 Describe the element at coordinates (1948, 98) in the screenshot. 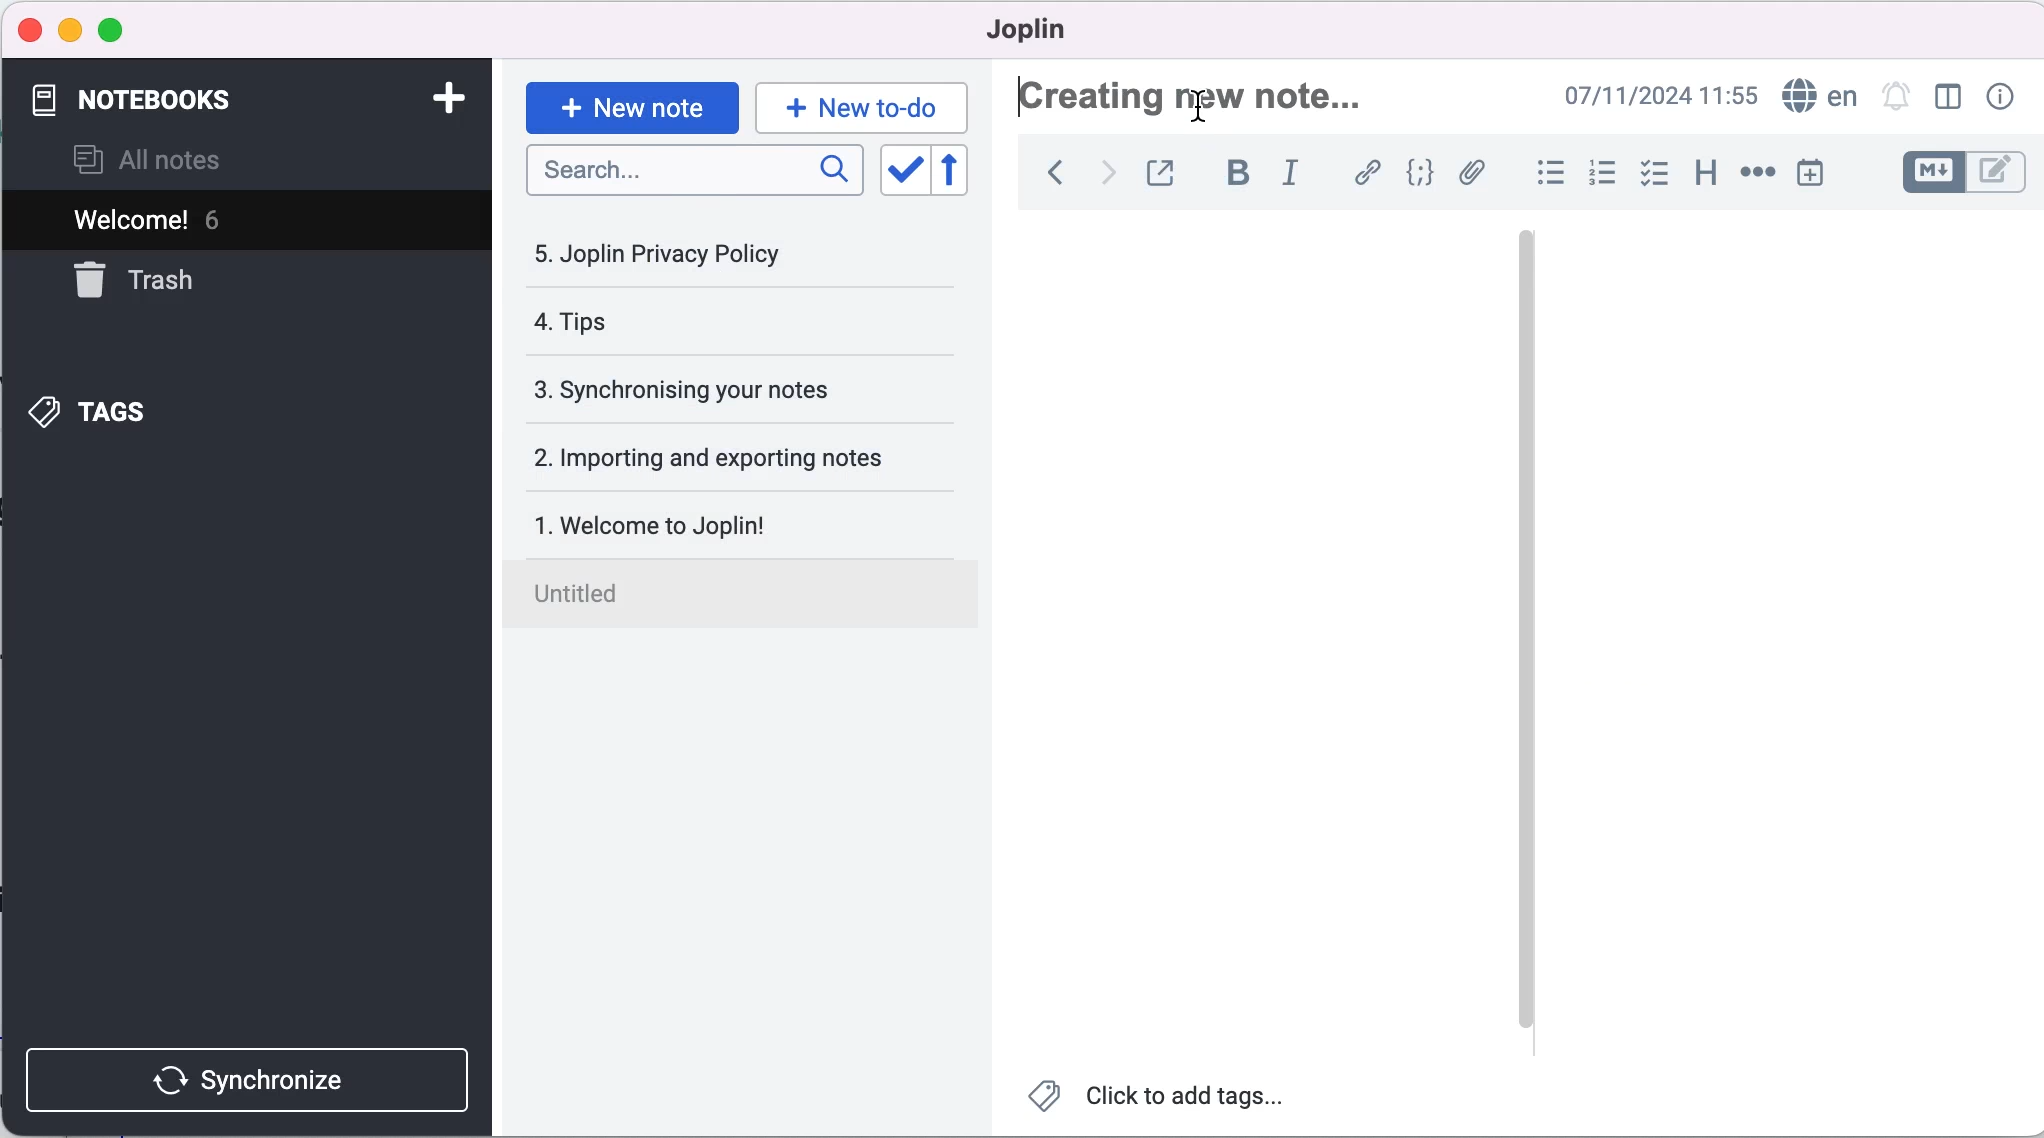

I see `toggle editor layout` at that location.